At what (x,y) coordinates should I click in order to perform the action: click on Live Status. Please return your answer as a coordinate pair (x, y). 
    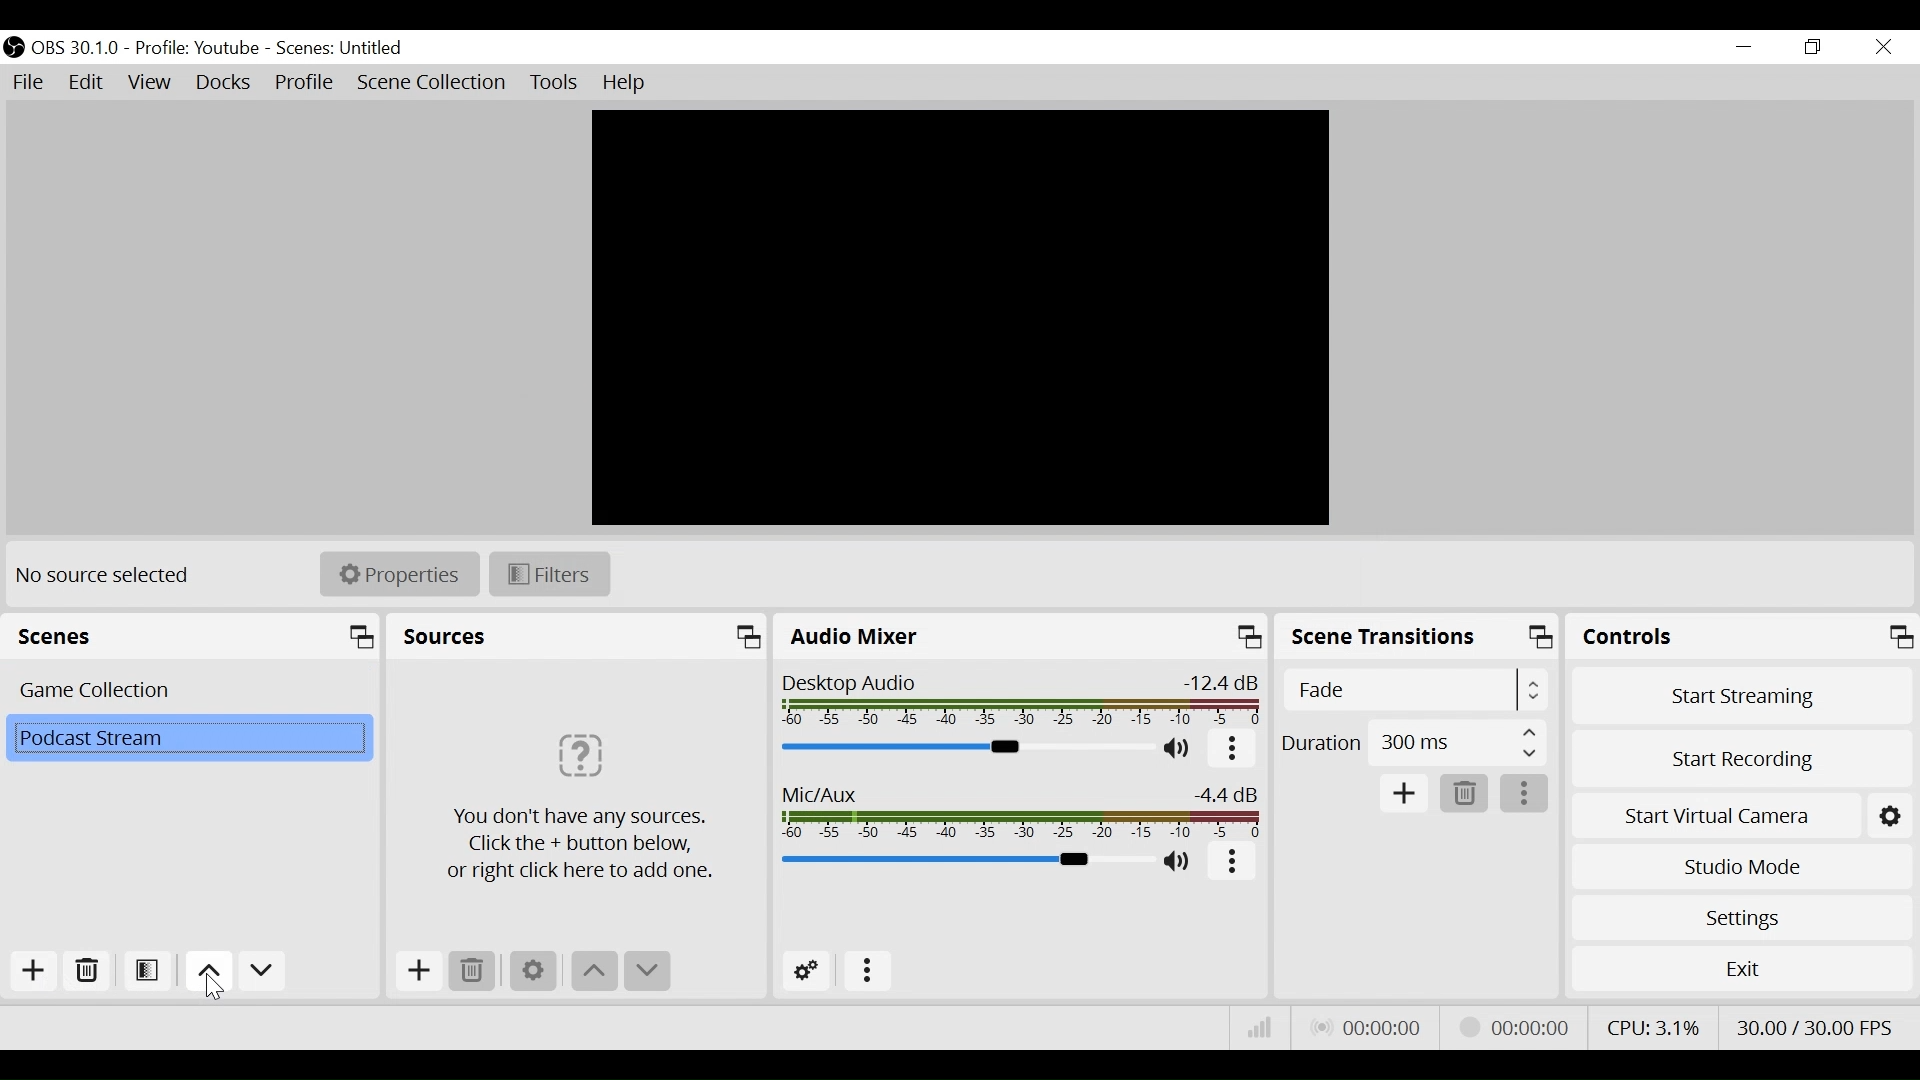
    Looking at the image, I should click on (1365, 1025).